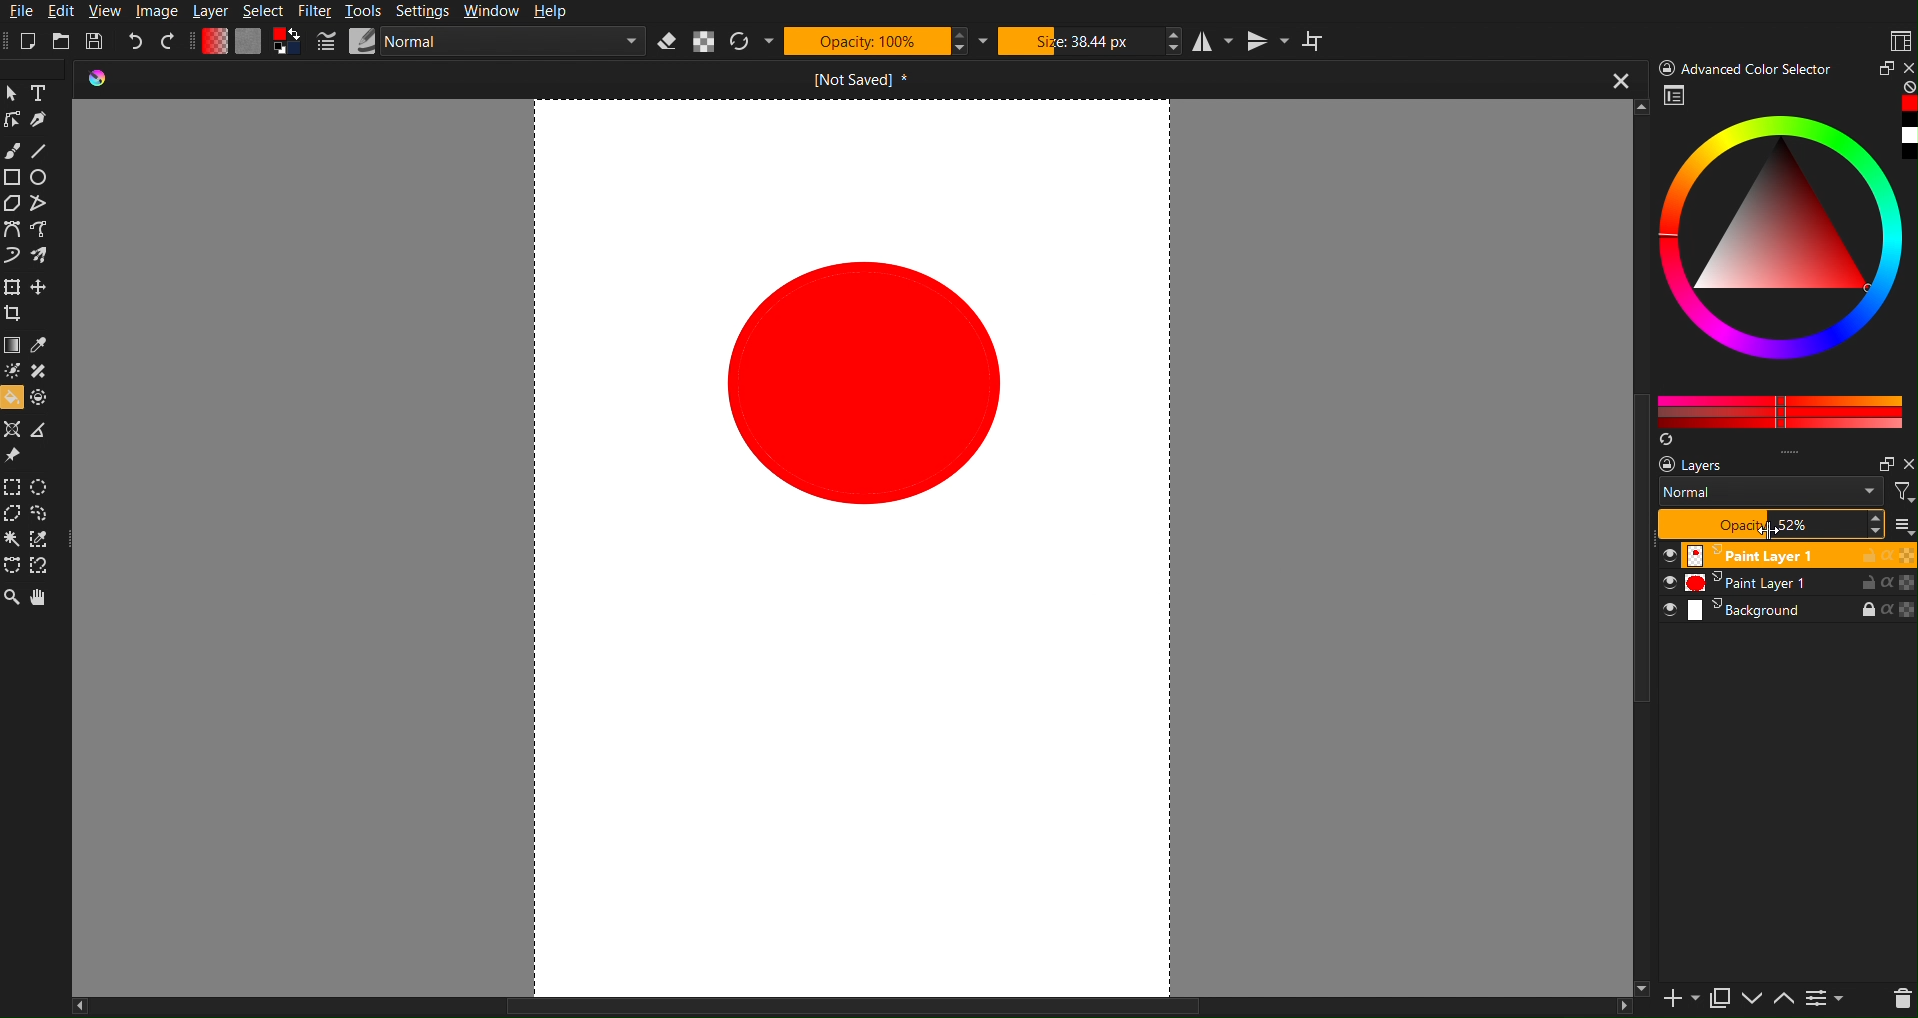  I want to click on Open Document, so click(836, 83).